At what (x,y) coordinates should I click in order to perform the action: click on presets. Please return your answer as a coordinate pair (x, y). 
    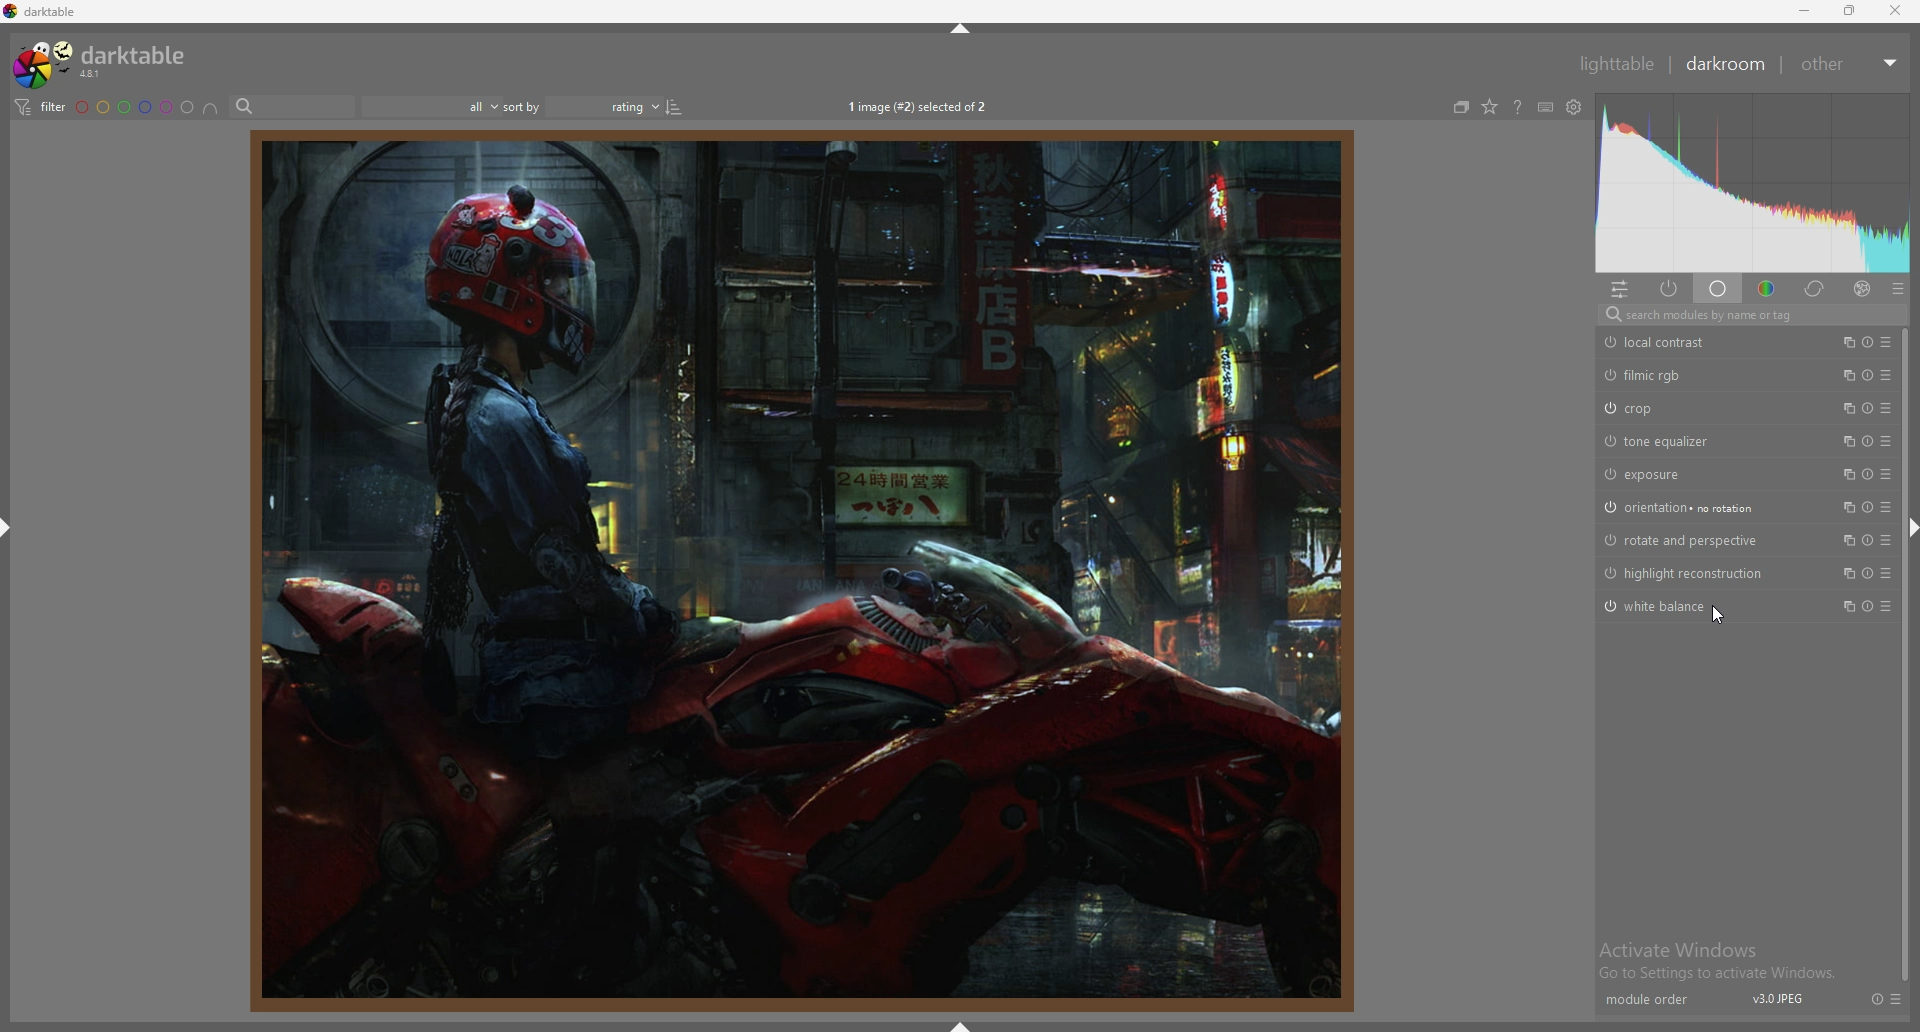
    Looking at the image, I should click on (1898, 290).